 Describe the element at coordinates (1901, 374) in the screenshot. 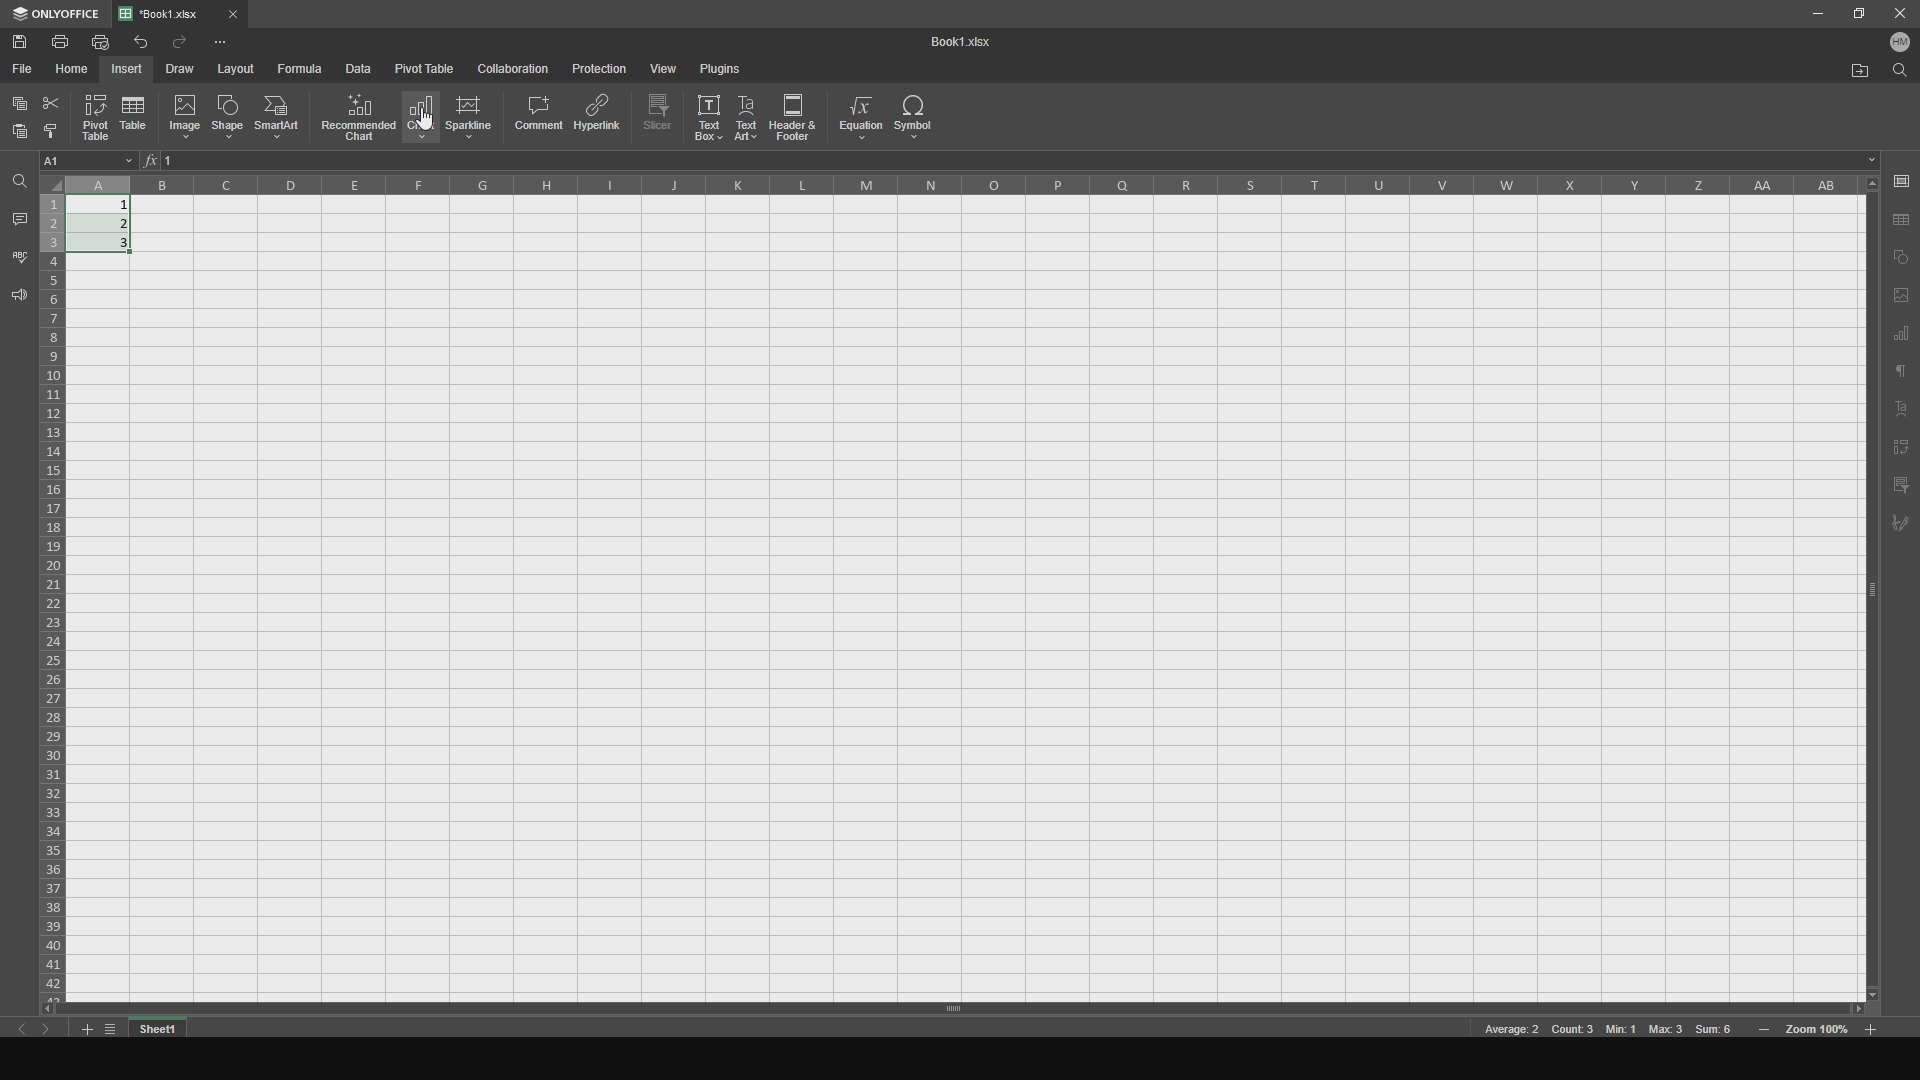

I see `text` at that location.